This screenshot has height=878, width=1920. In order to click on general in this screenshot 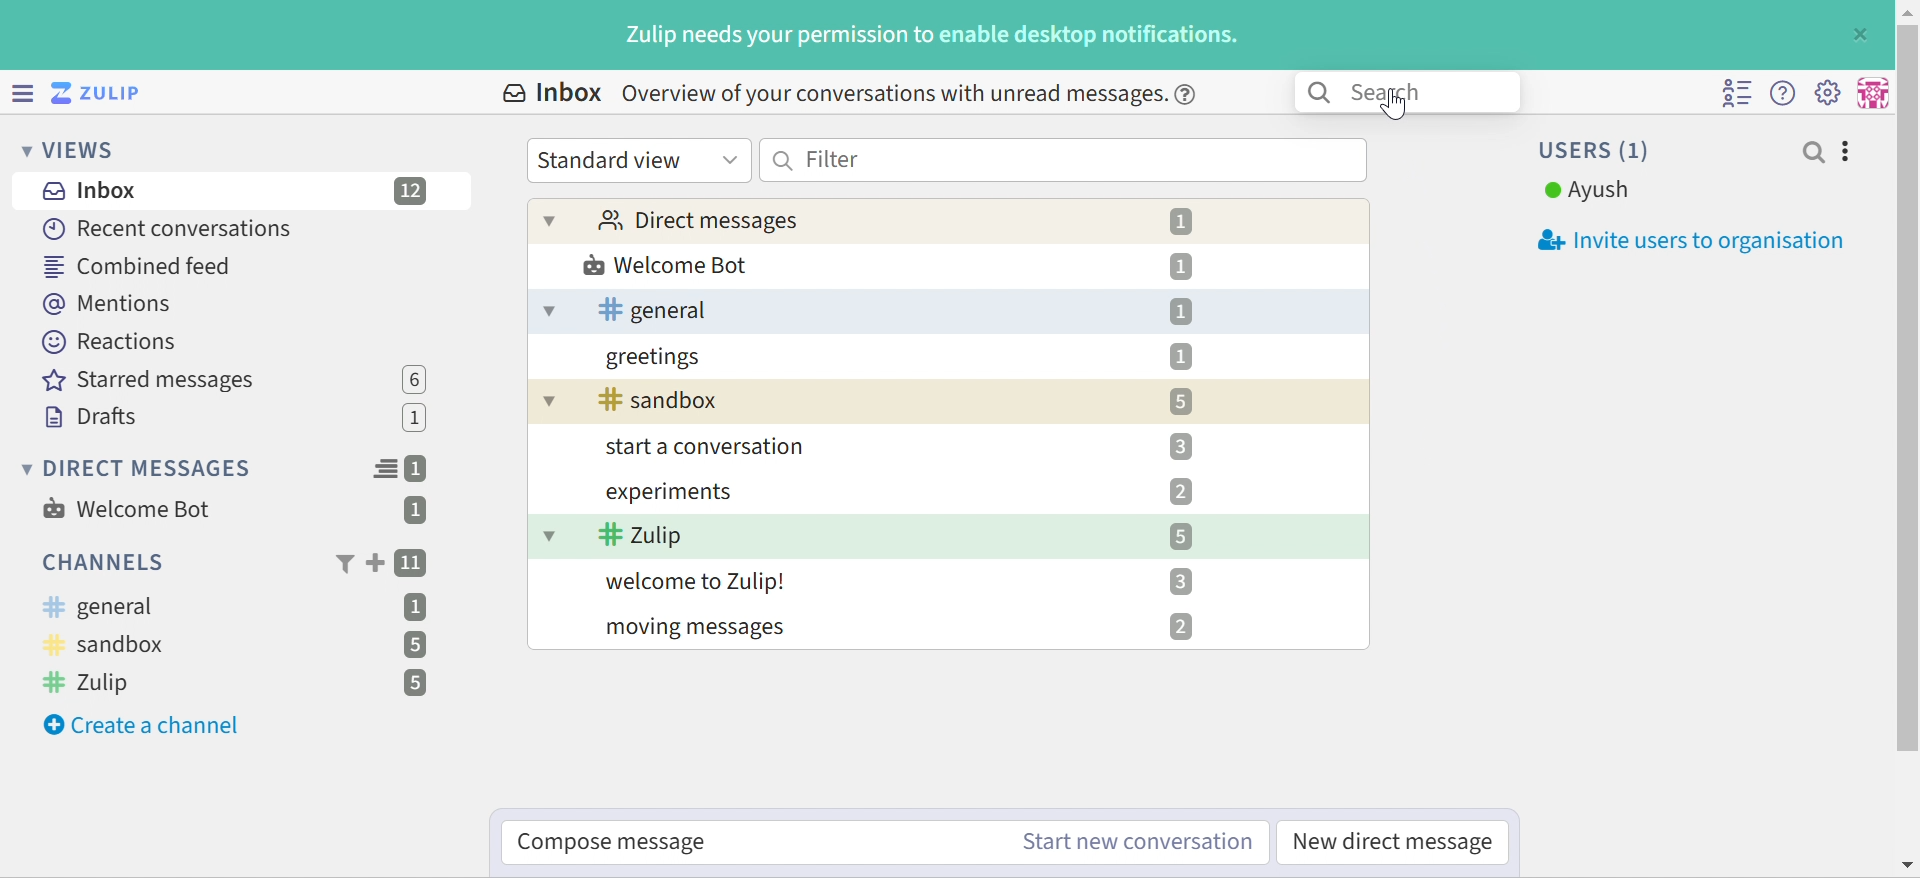, I will do `click(549, 311)`.